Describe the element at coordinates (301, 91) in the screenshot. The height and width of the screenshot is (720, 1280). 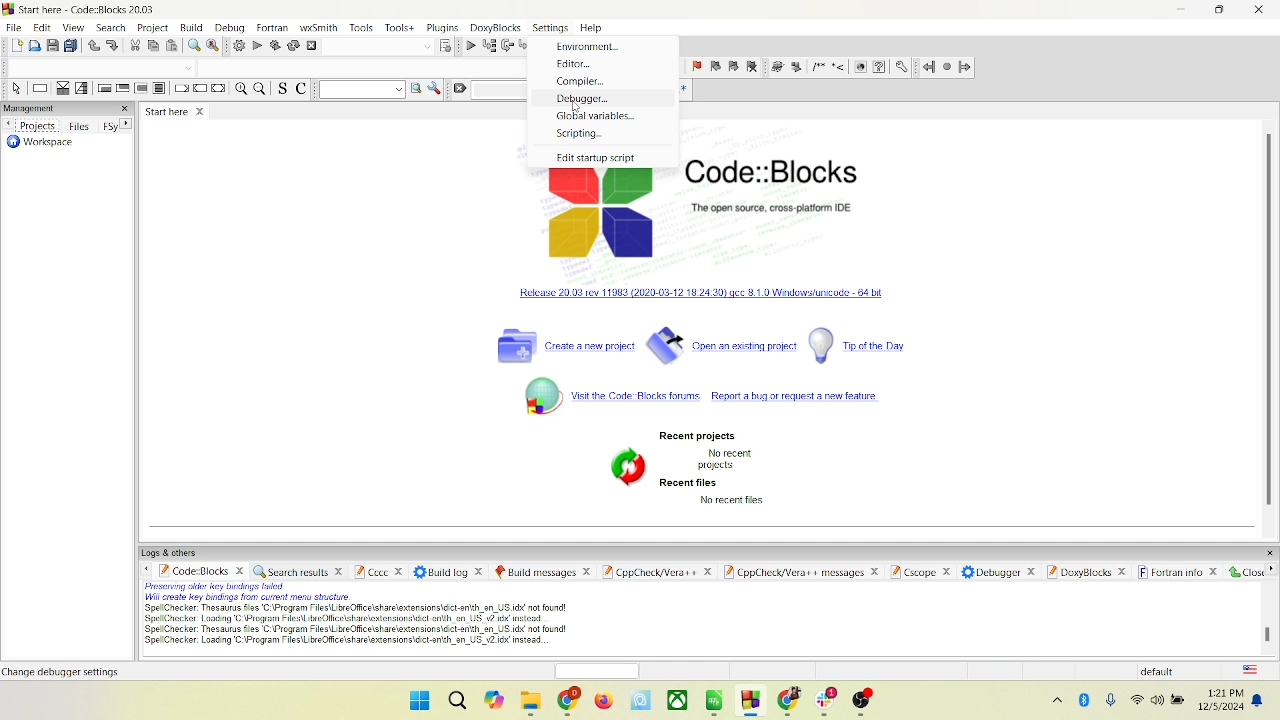
I see `toggle comment` at that location.